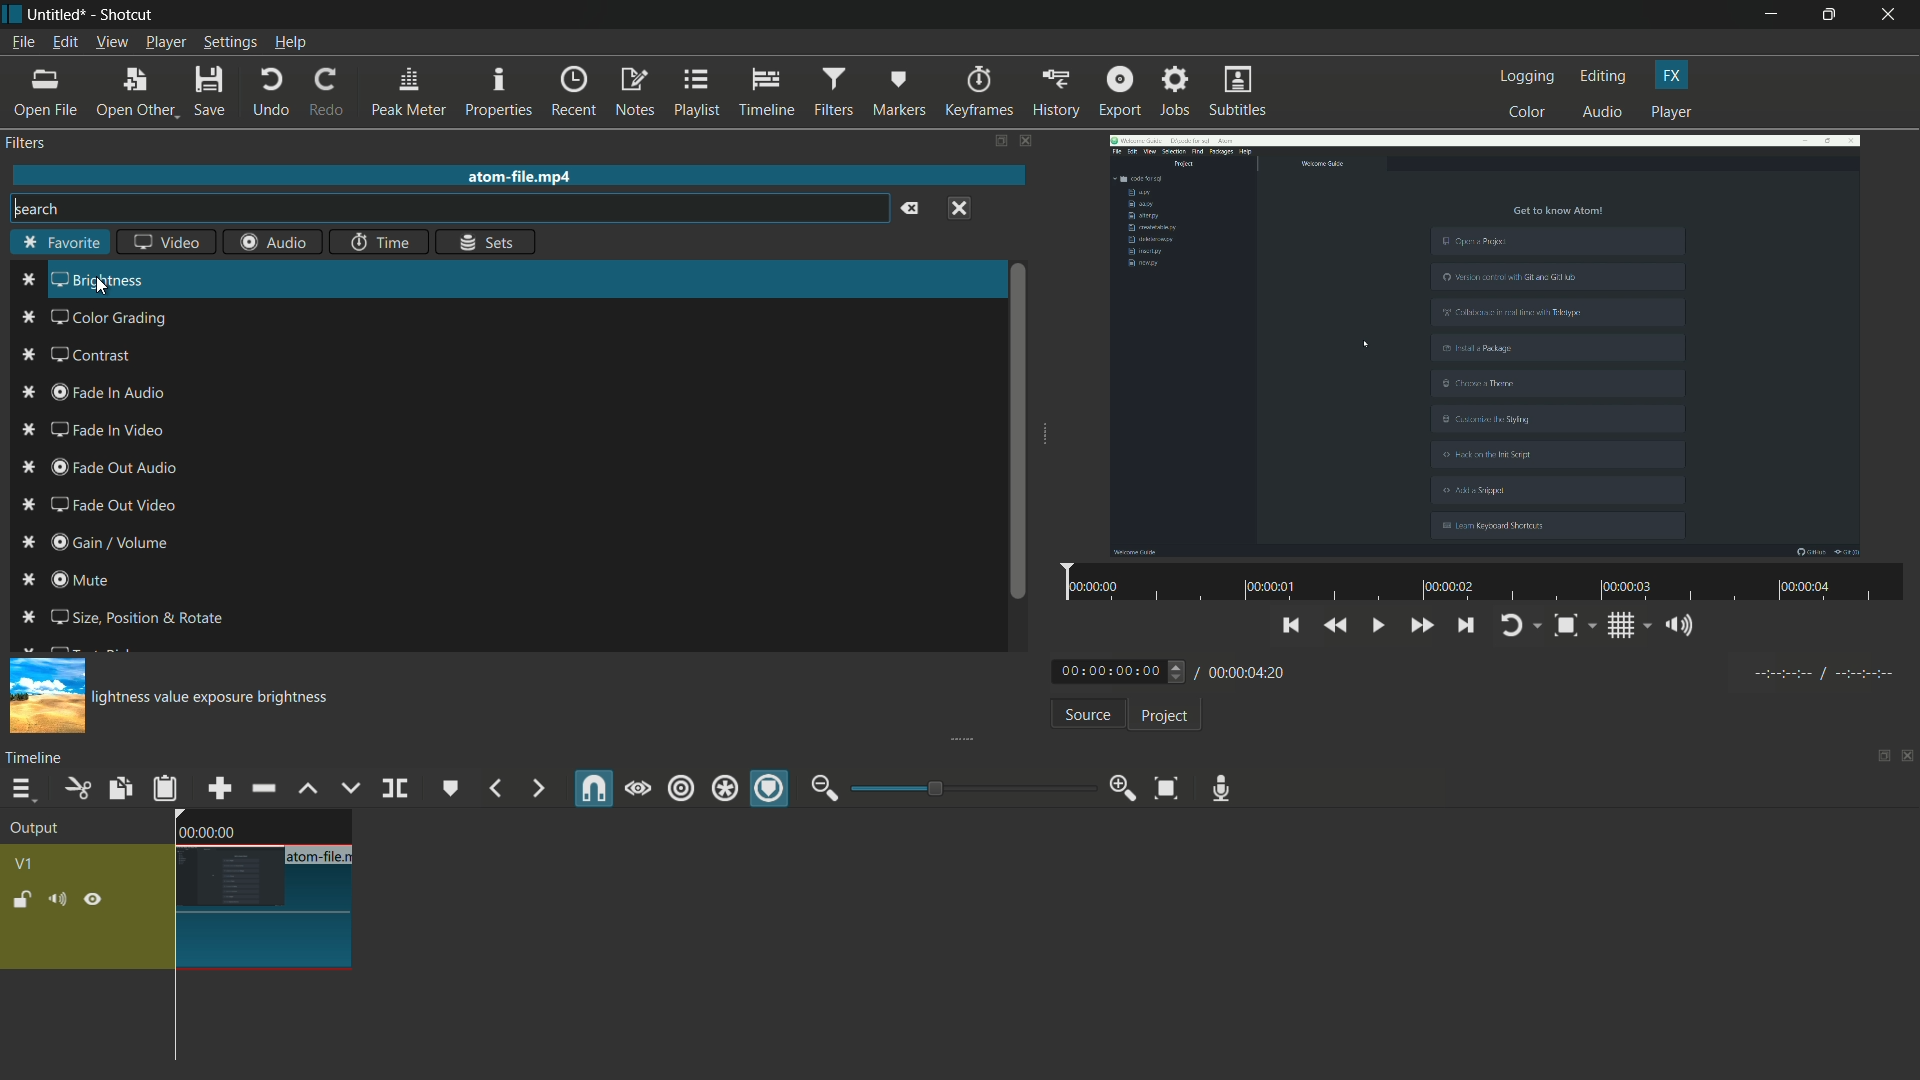 This screenshot has height=1080, width=1920. I want to click on toggle player logging, so click(1520, 625).